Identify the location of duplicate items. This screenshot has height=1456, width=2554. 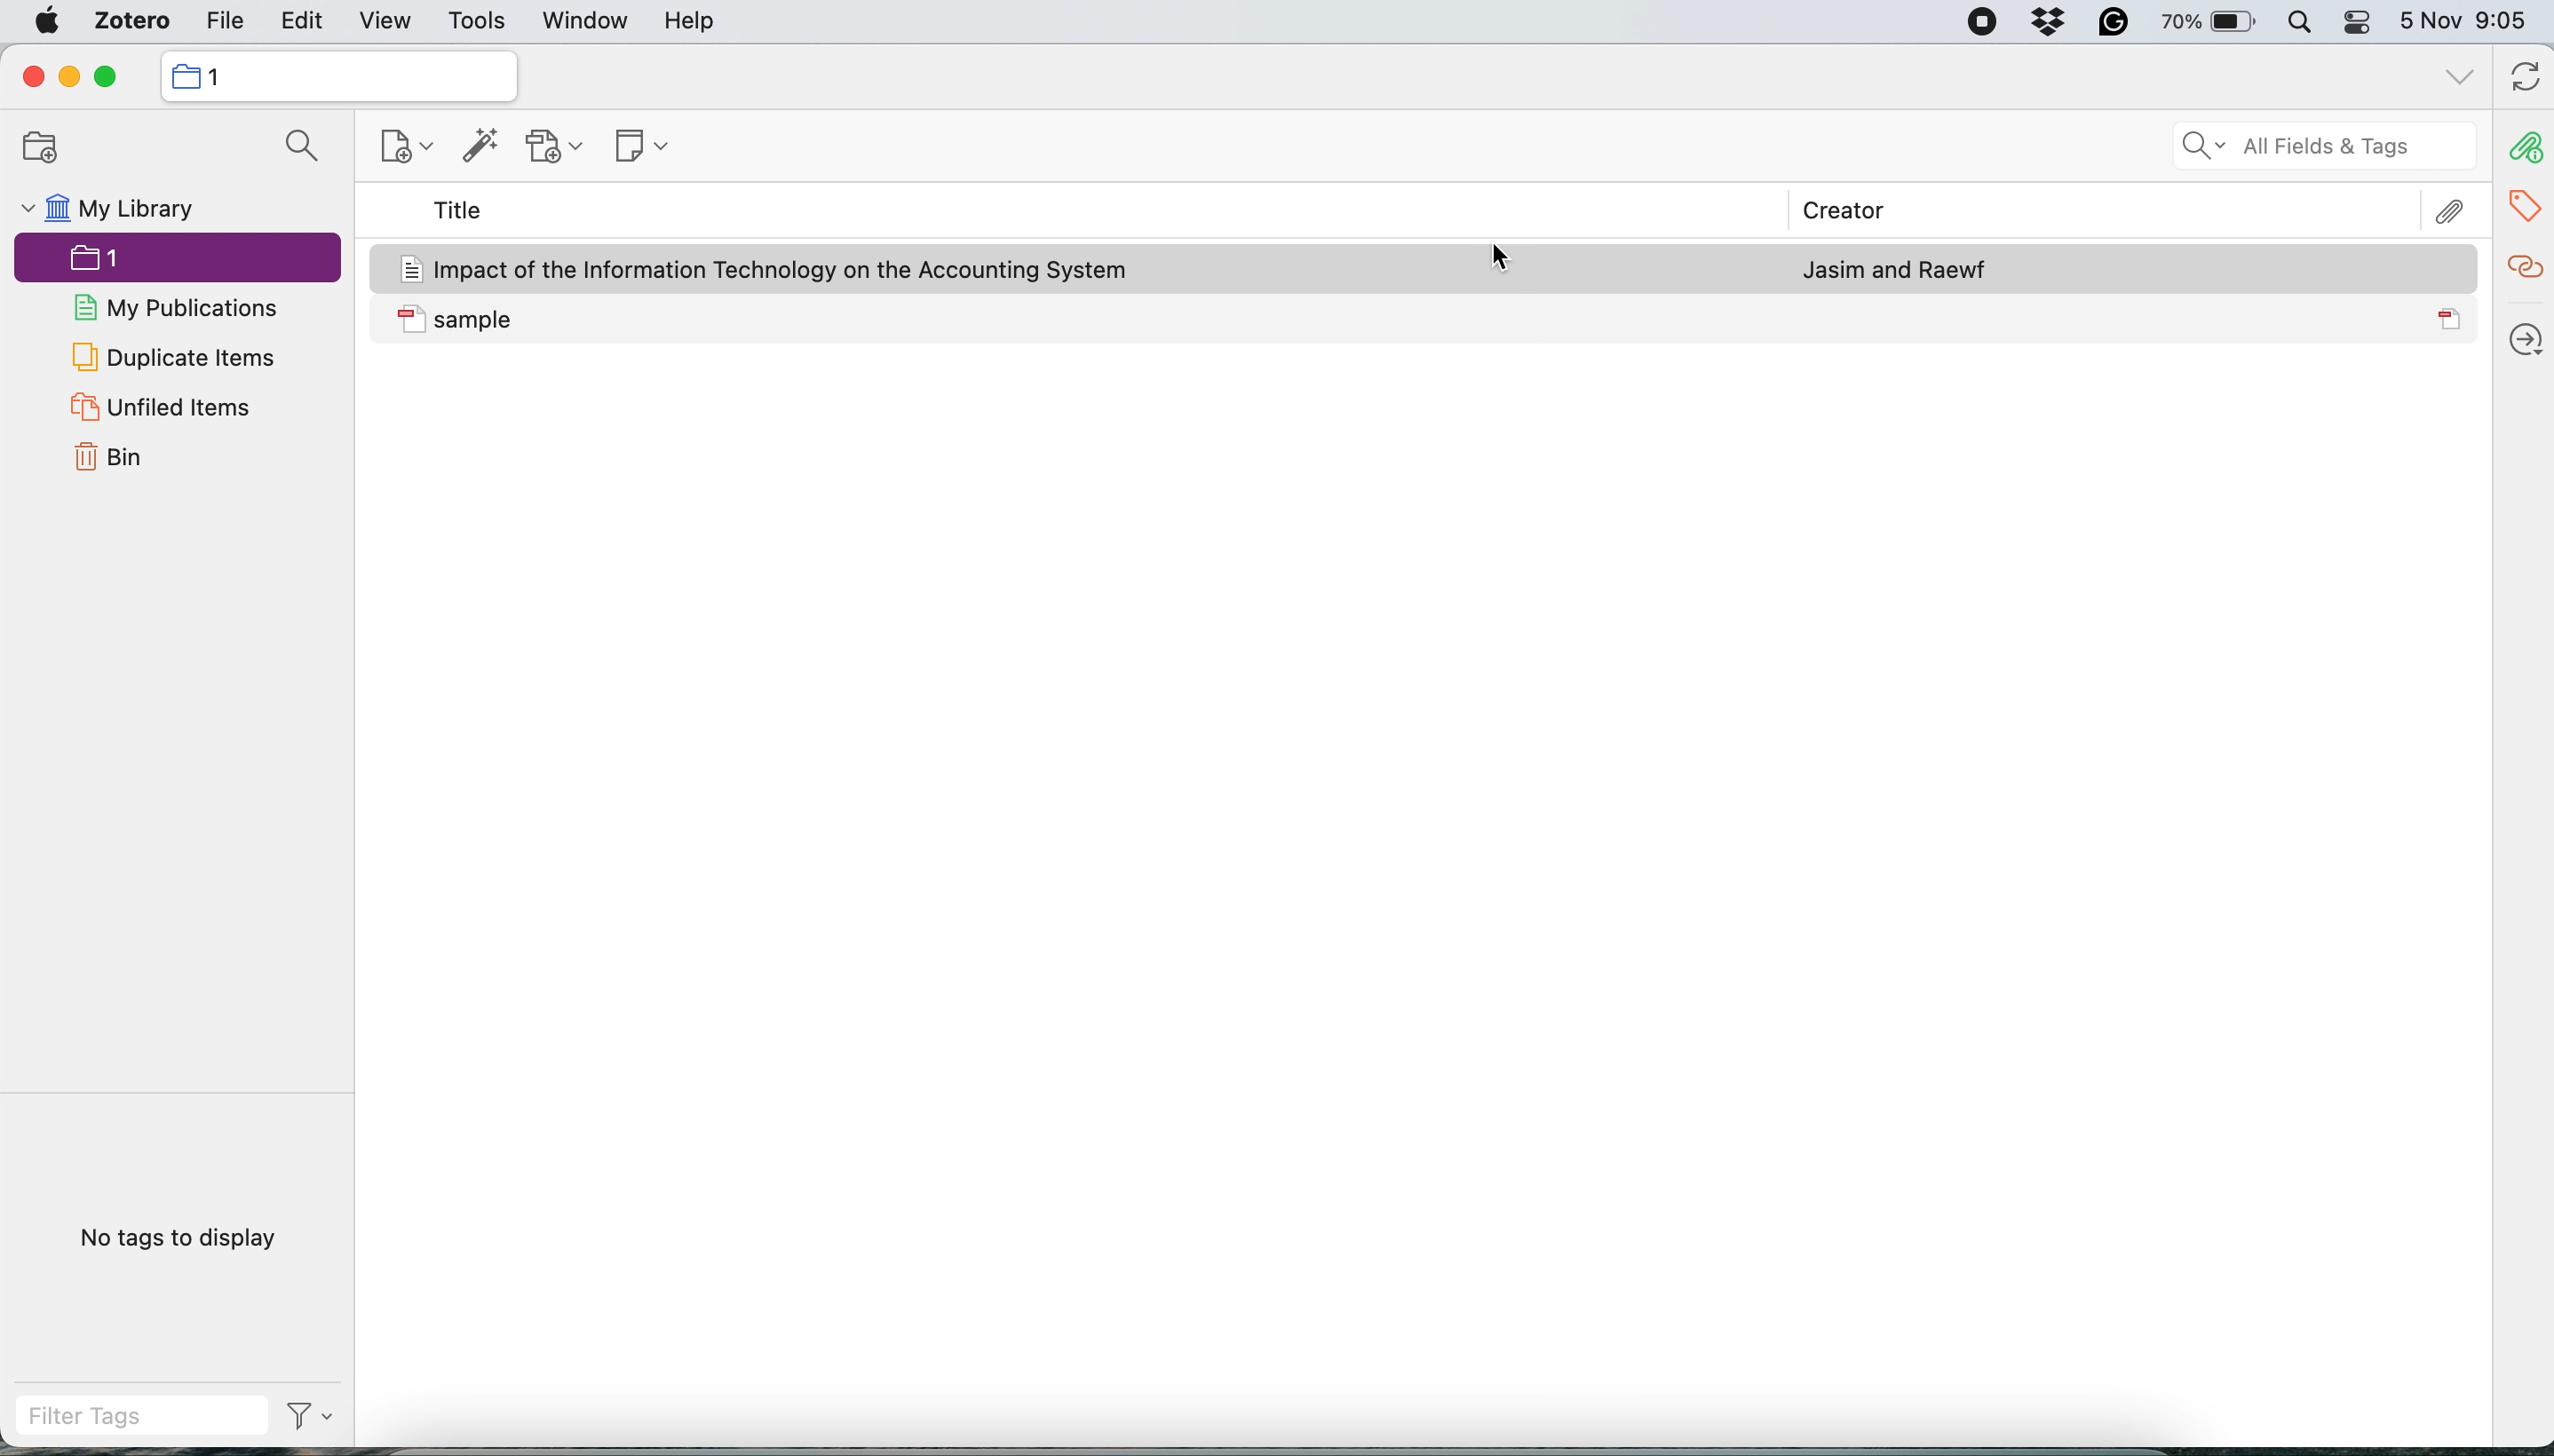
(173, 356).